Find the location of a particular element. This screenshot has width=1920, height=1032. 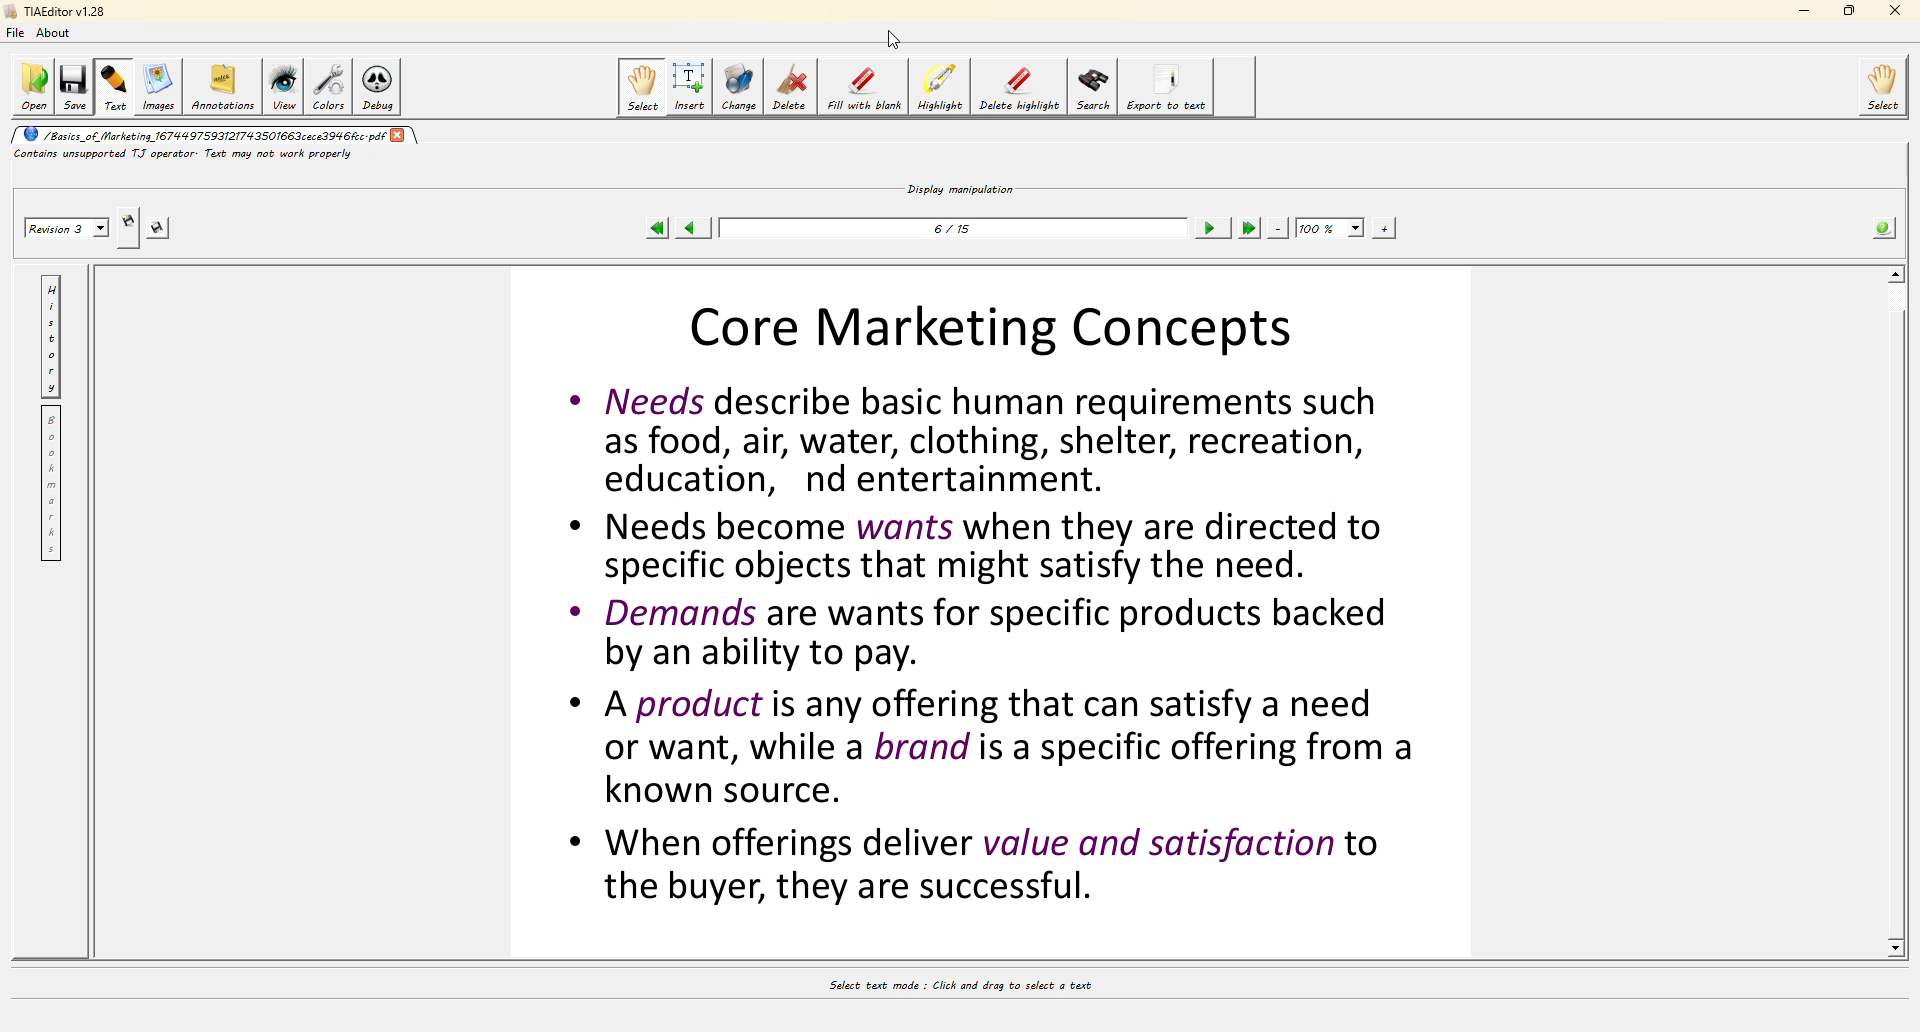

colors is located at coordinates (327, 86).